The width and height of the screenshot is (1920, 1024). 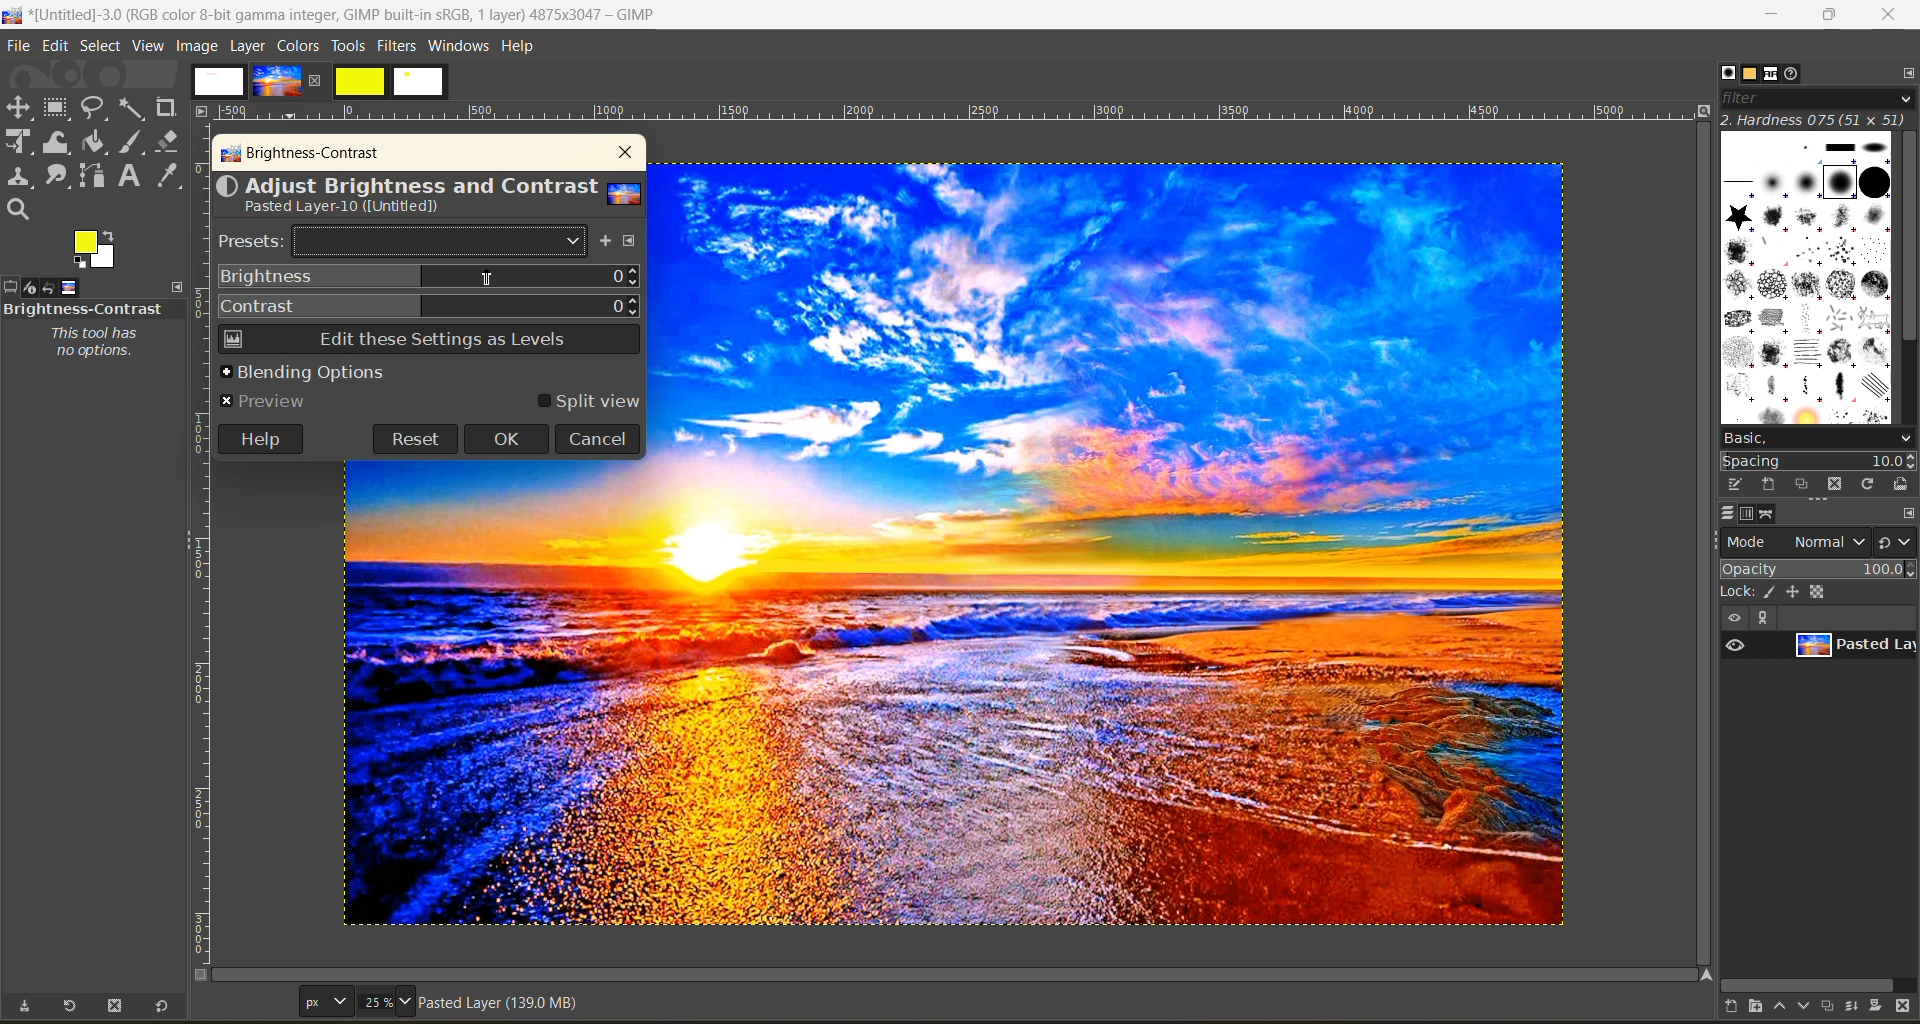 I want to click on Image, so click(x=500, y=693).